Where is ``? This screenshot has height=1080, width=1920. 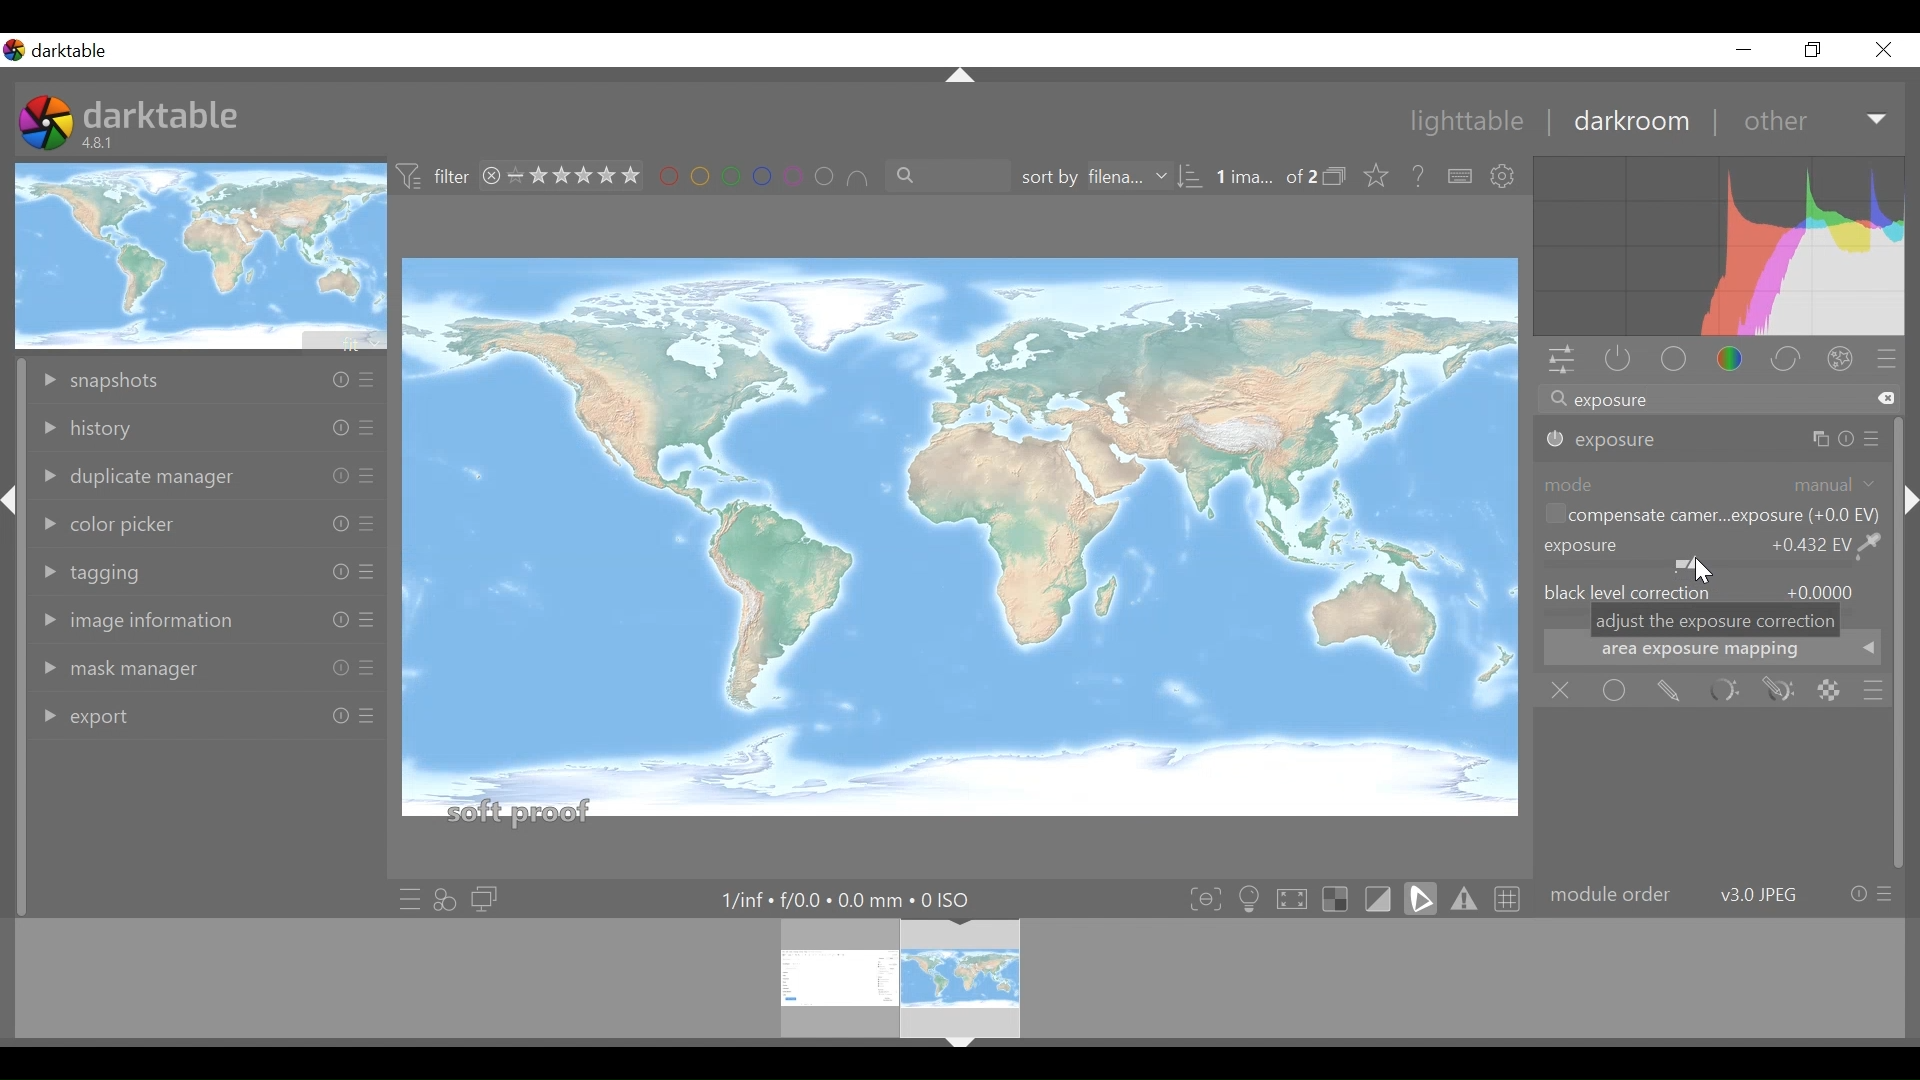
 is located at coordinates (336, 380).